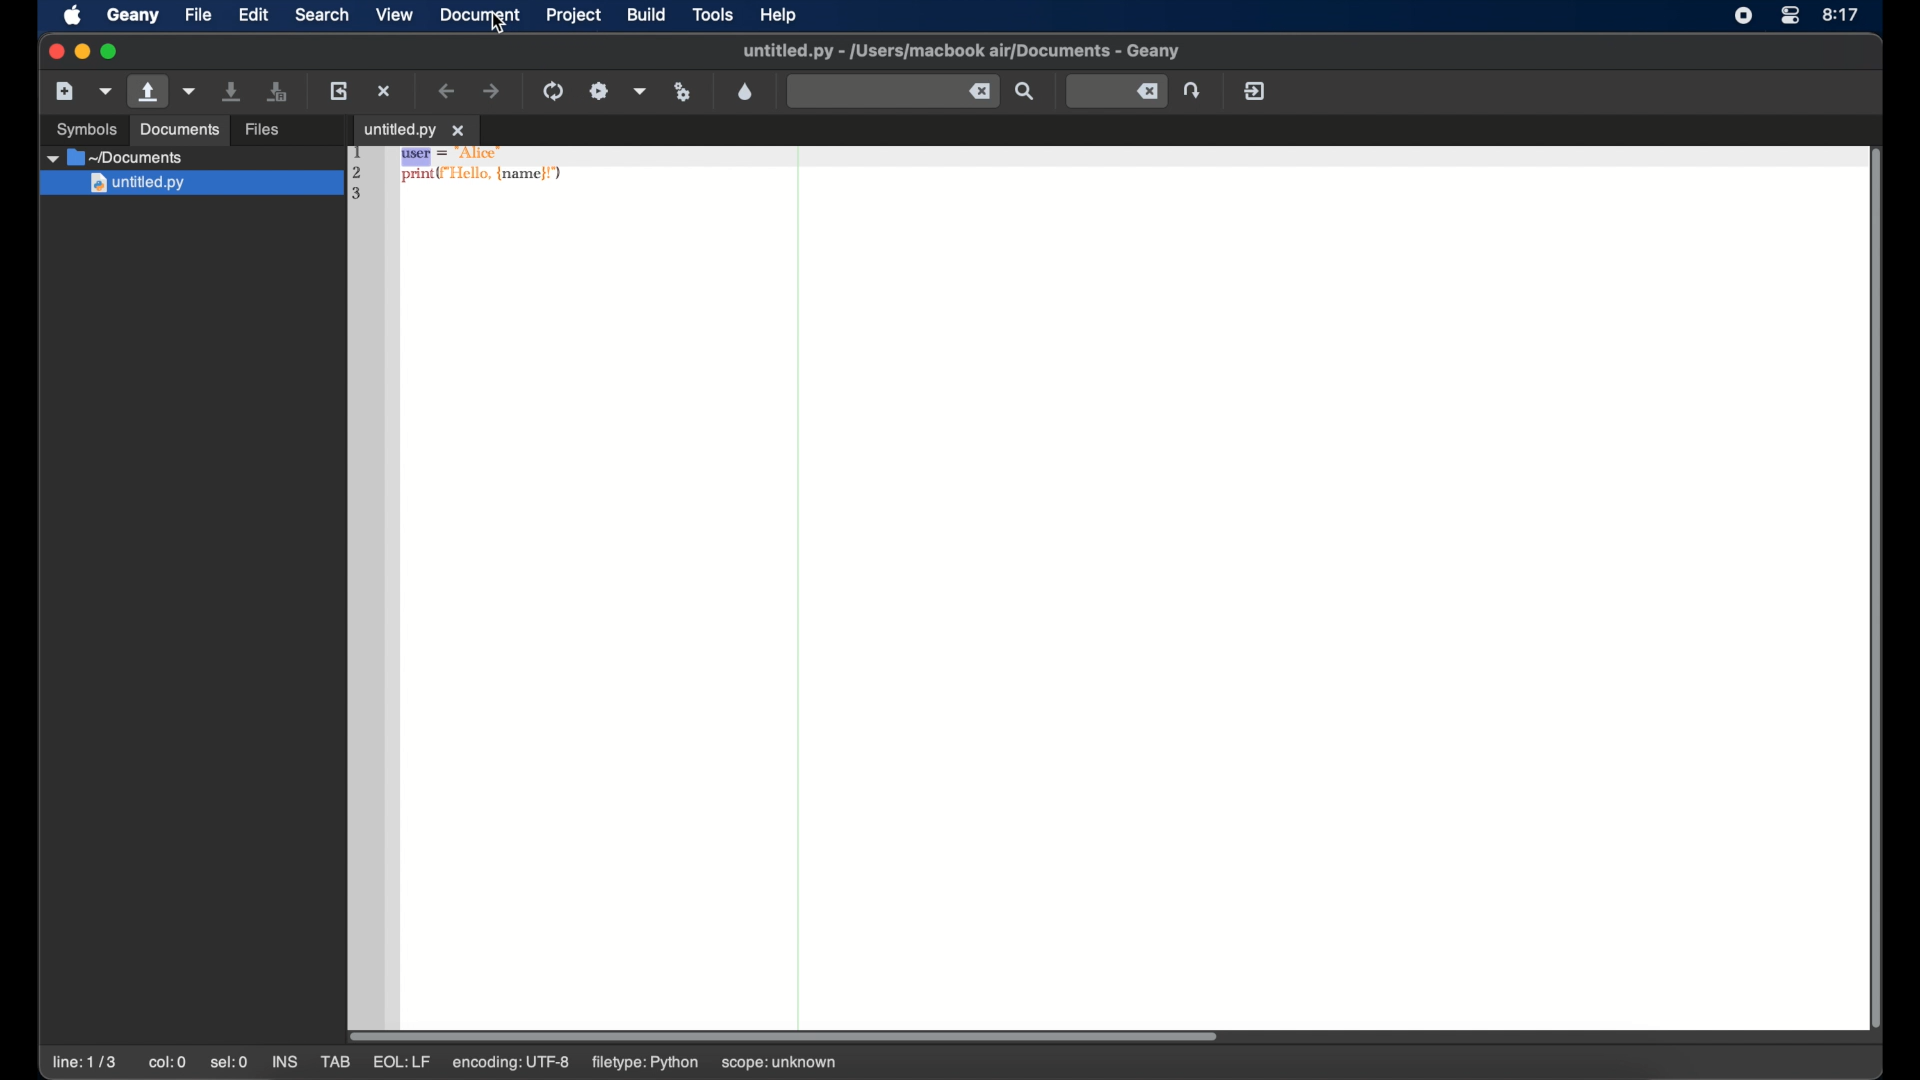 The image size is (1920, 1080). What do you see at coordinates (322, 14) in the screenshot?
I see `search` at bounding box center [322, 14].